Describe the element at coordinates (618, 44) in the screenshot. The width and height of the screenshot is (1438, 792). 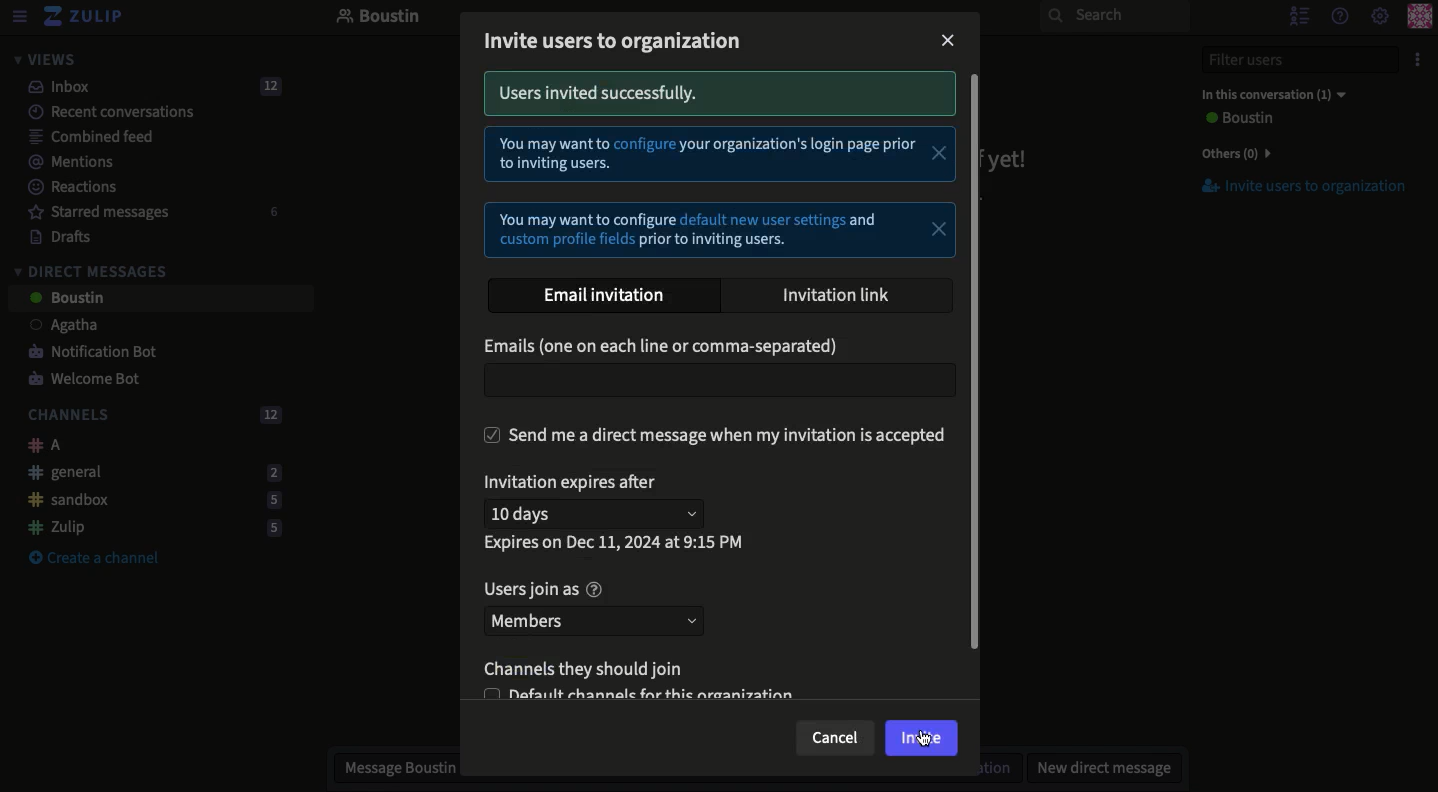
I see `Invite users to organization` at that location.